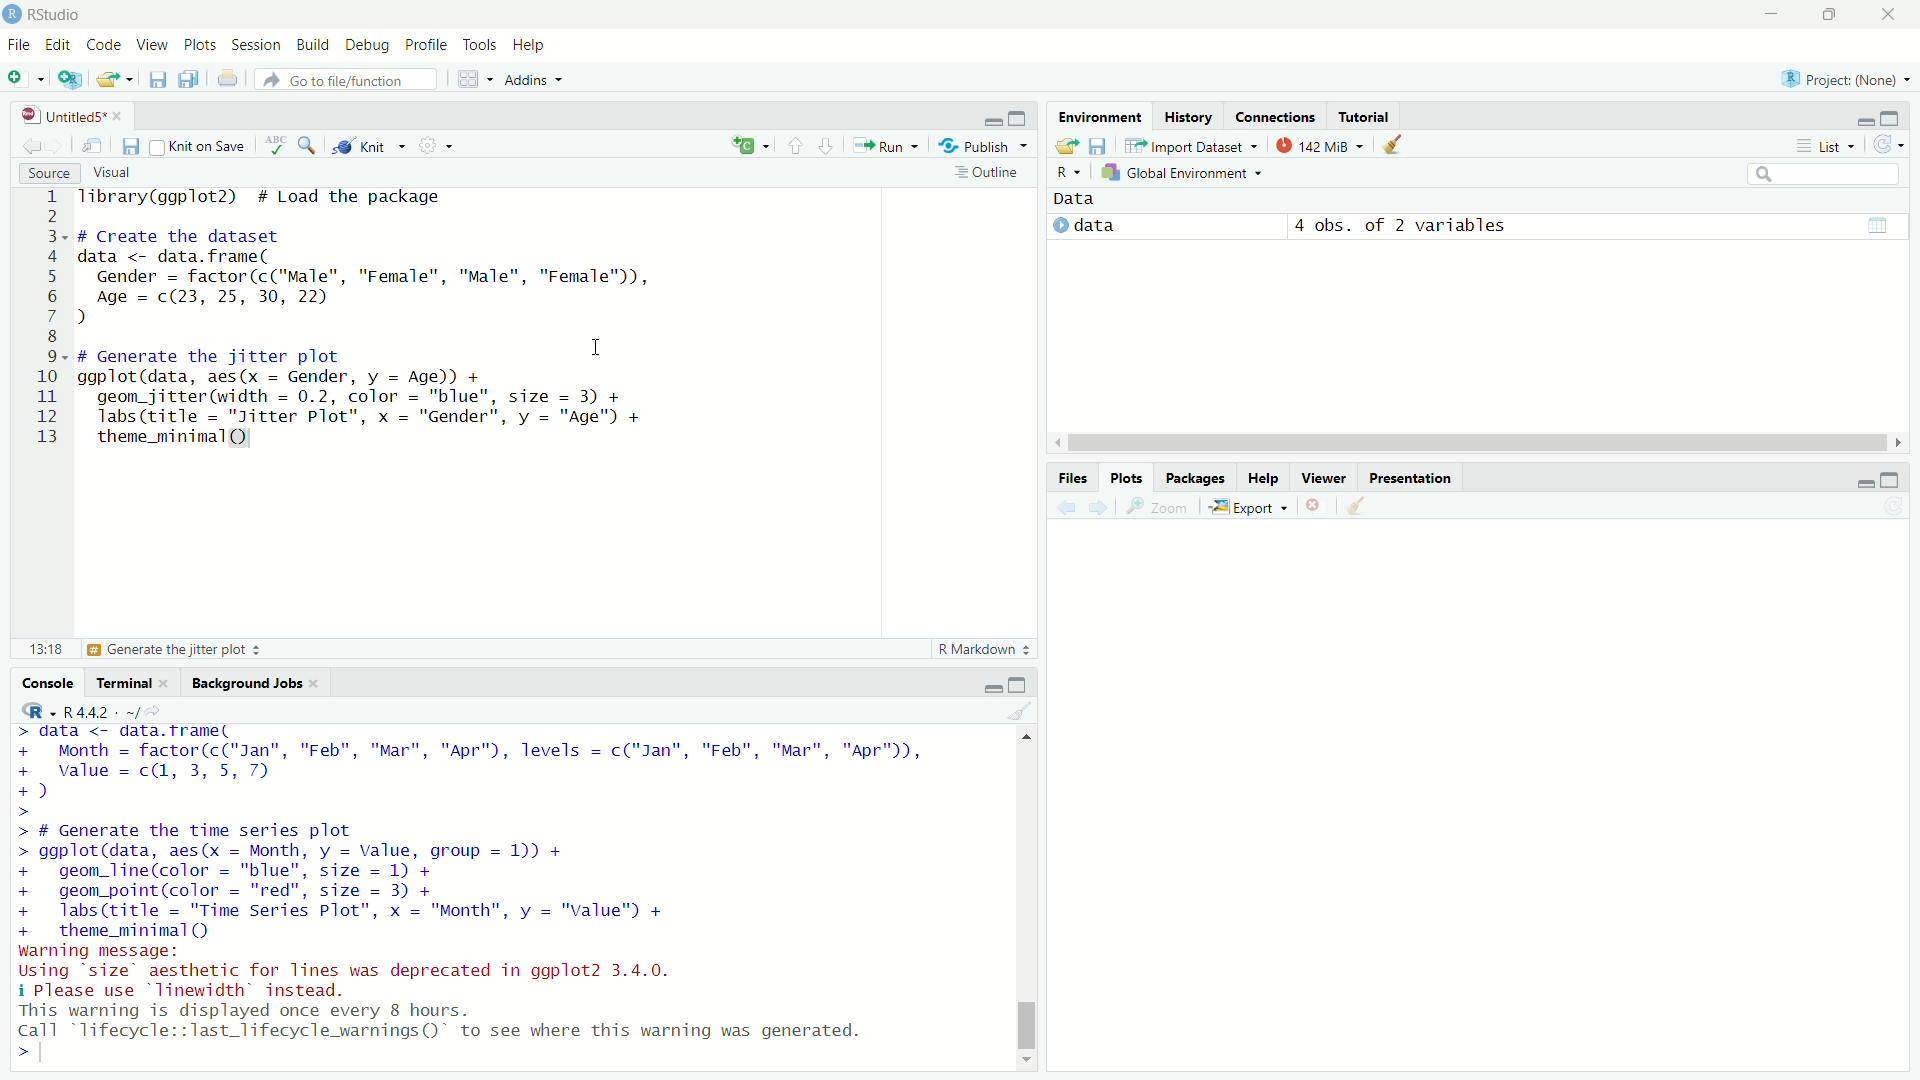 Image resolution: width=1920 pixels, height=1080 pixels. I want to click on knit, so click(371, 146).